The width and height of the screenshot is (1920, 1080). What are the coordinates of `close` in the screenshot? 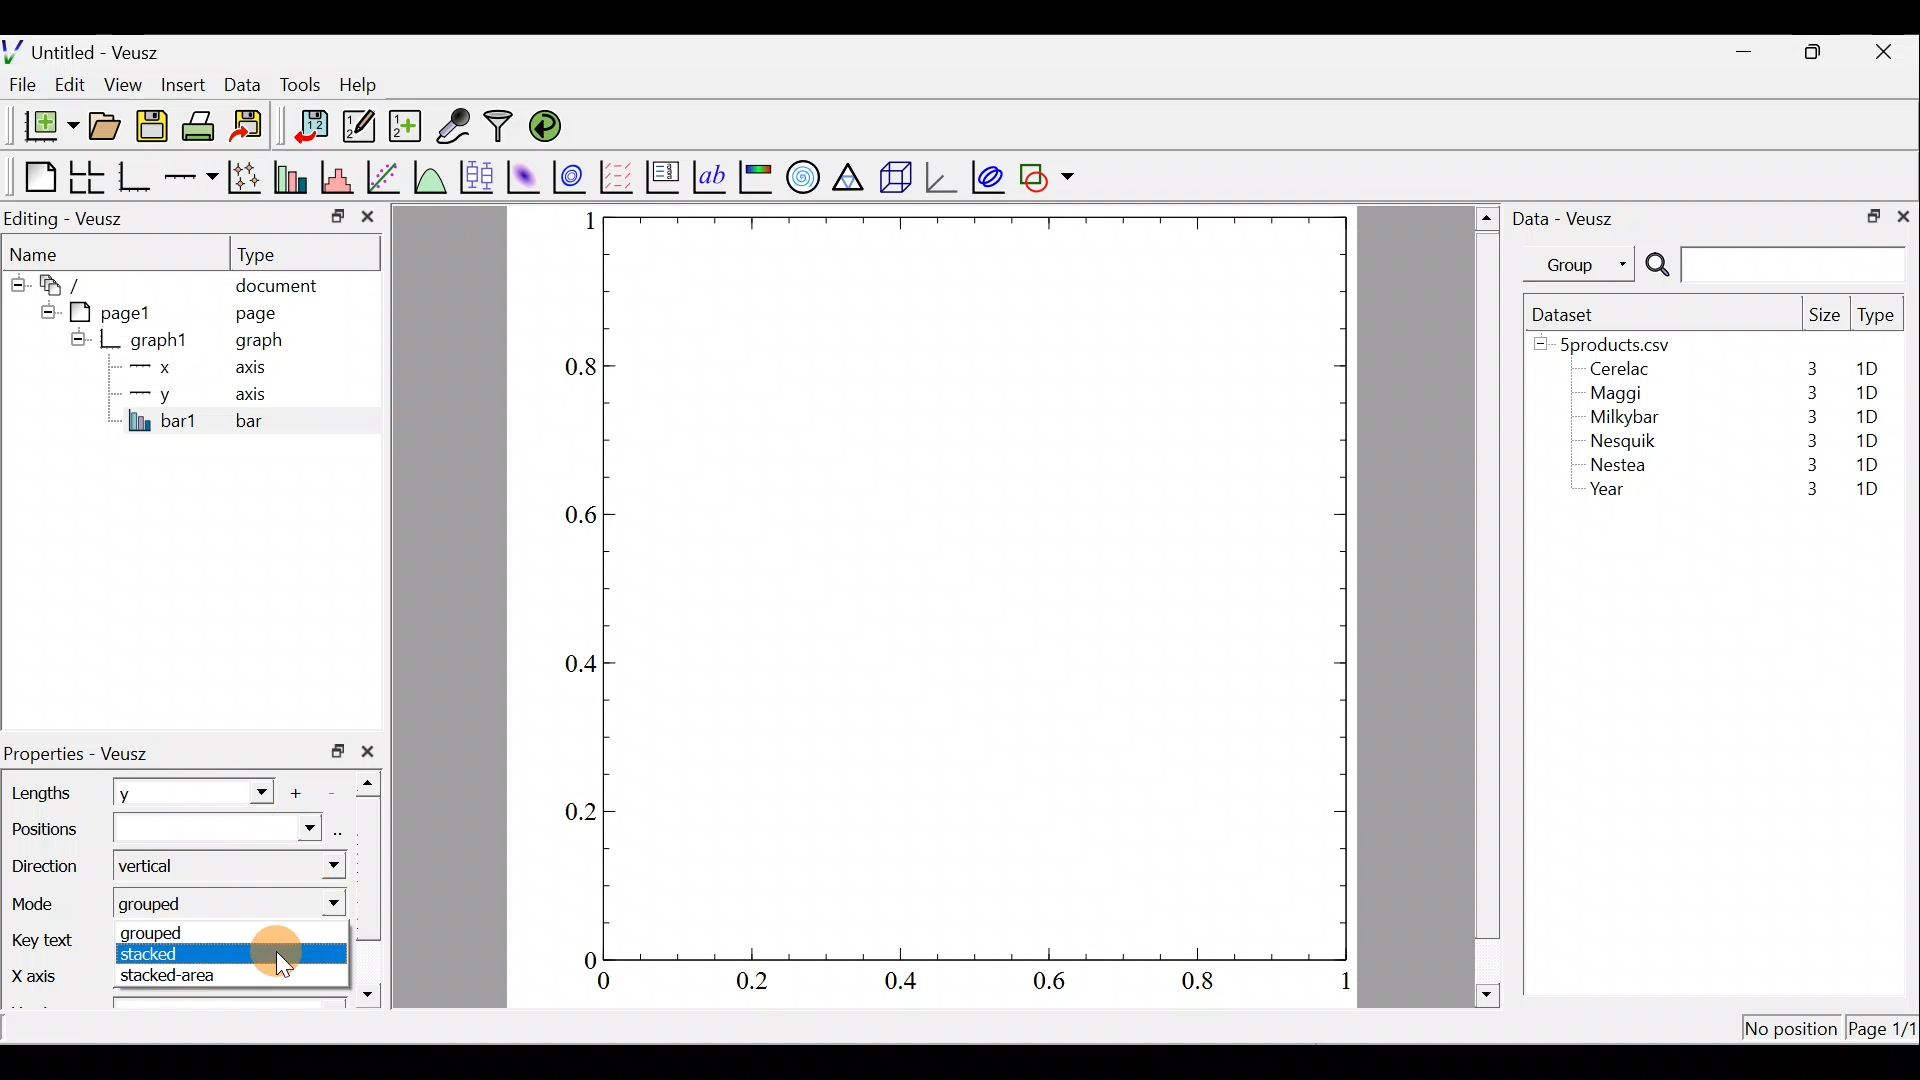 It's located at (372, 751).